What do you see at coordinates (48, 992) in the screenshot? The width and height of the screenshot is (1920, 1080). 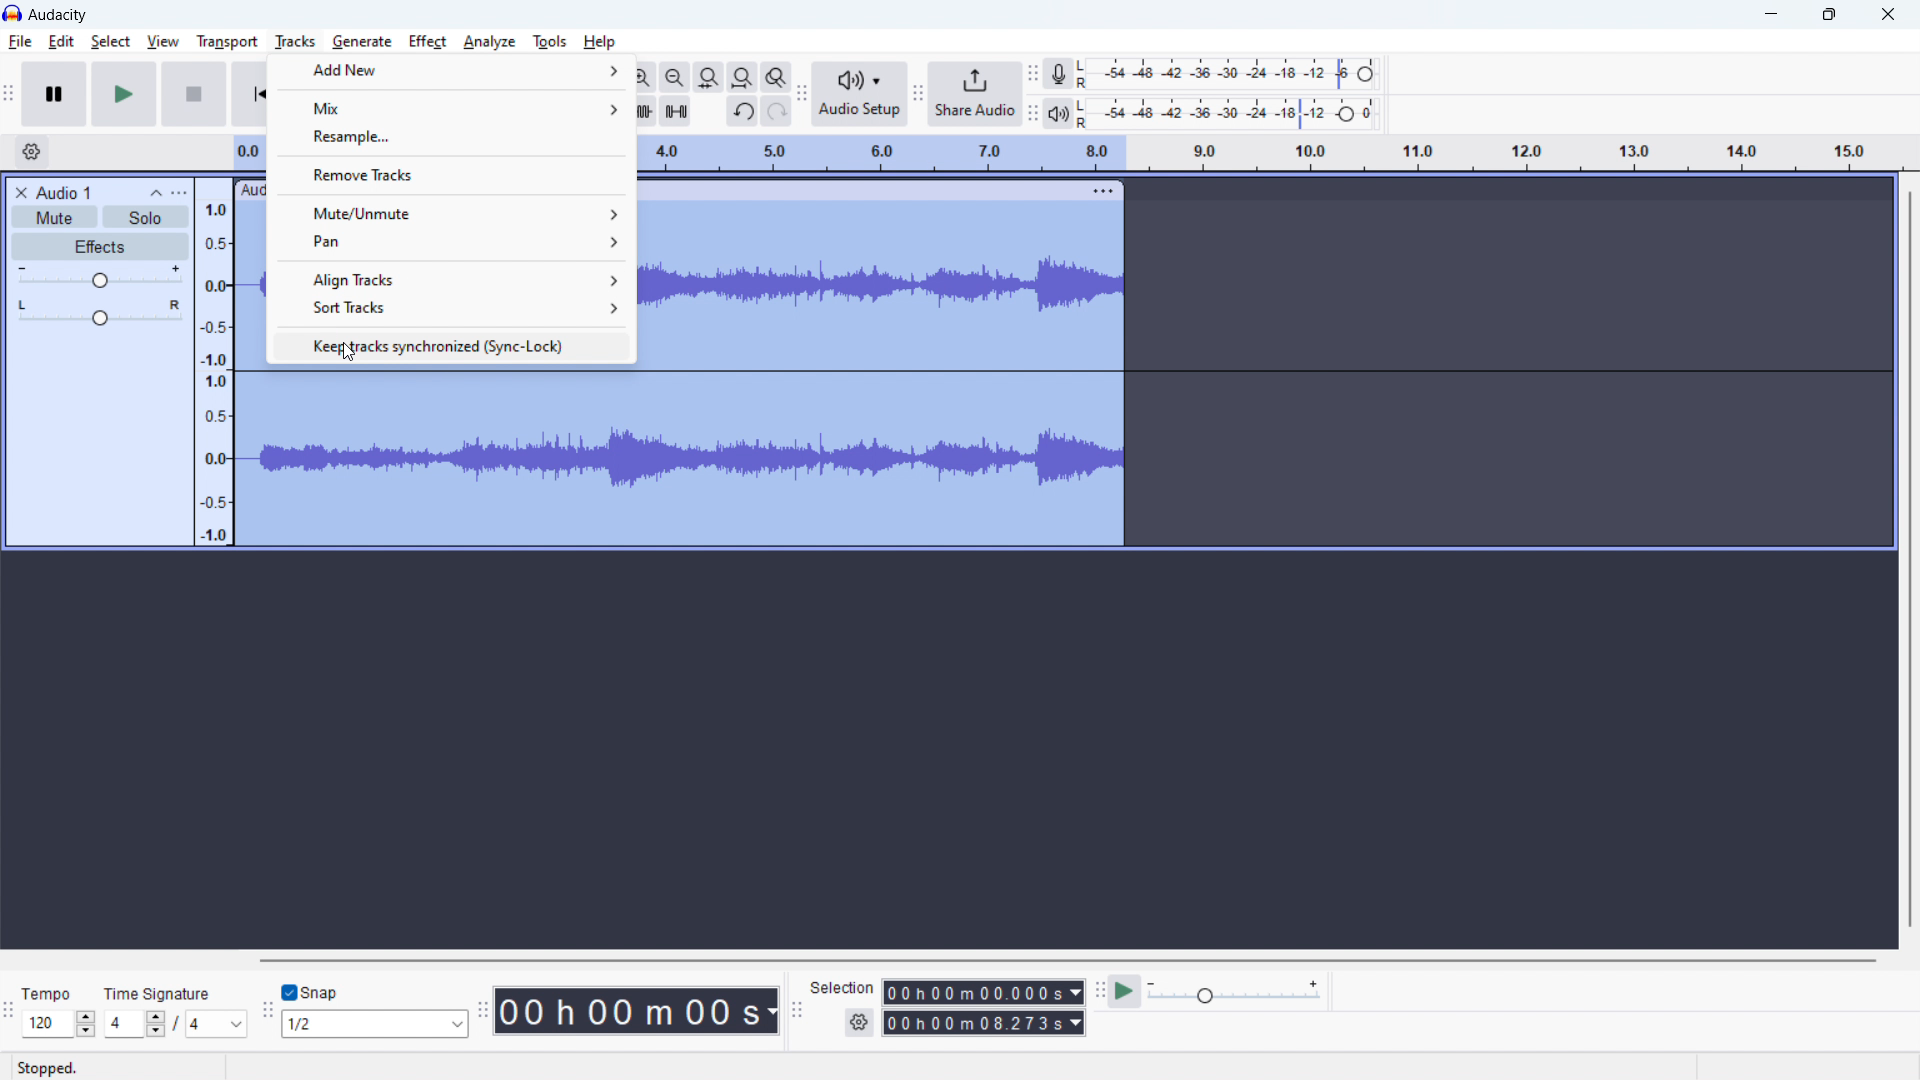 I see `Tempo` at bounding box center [48, 992].